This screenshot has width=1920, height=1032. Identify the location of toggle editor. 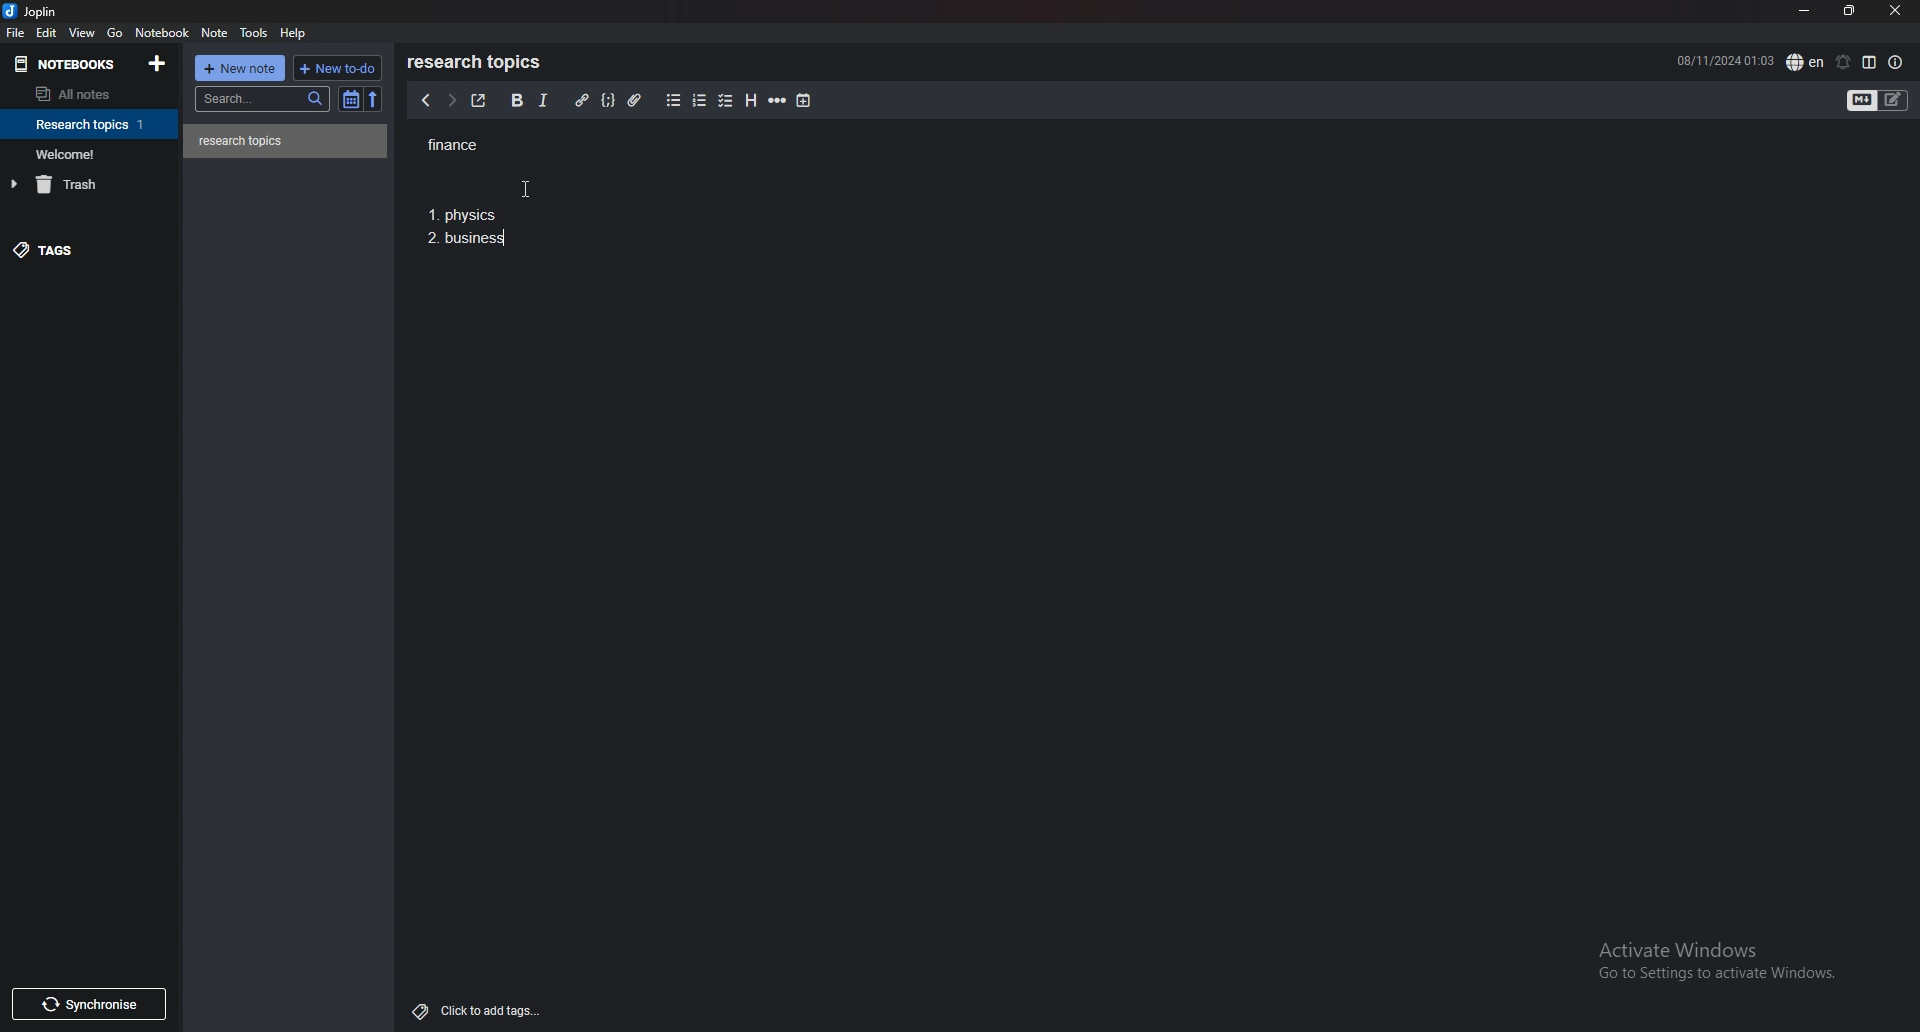
(1879, 100).